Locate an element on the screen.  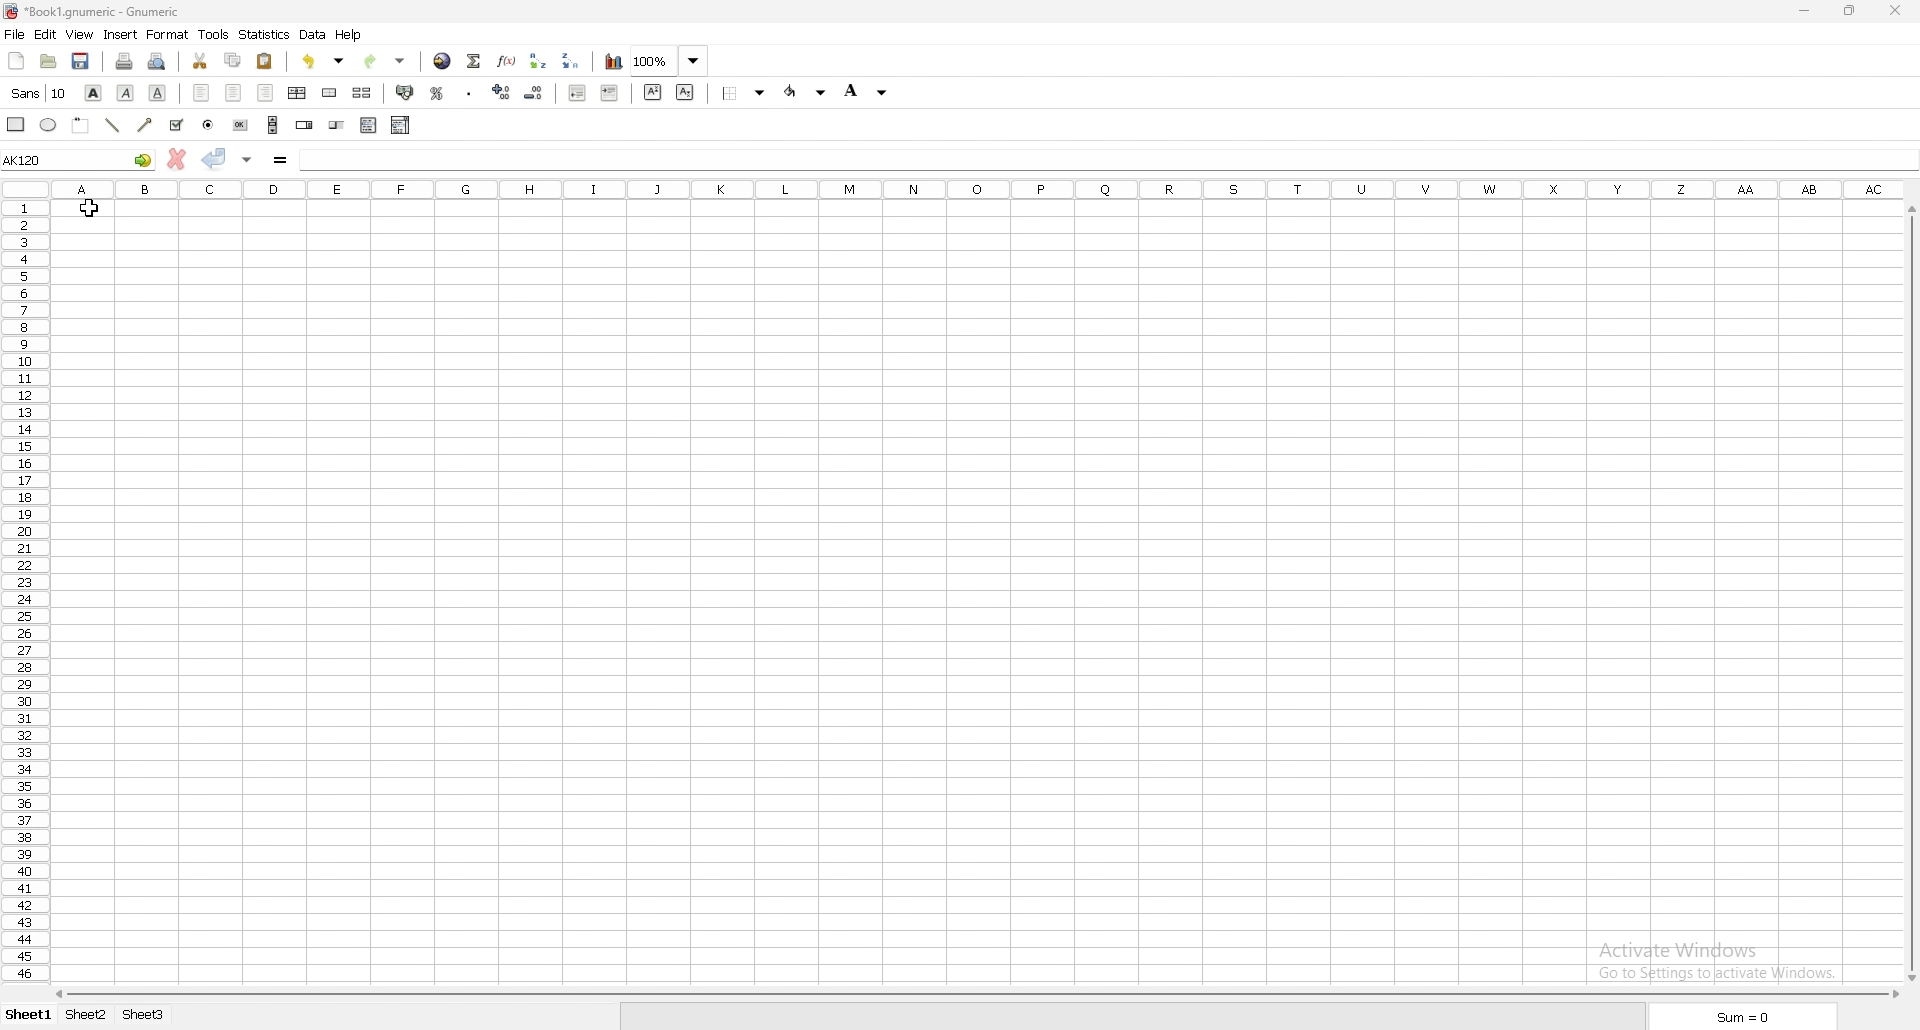
increase decimal is located at coordinates (501, 92).